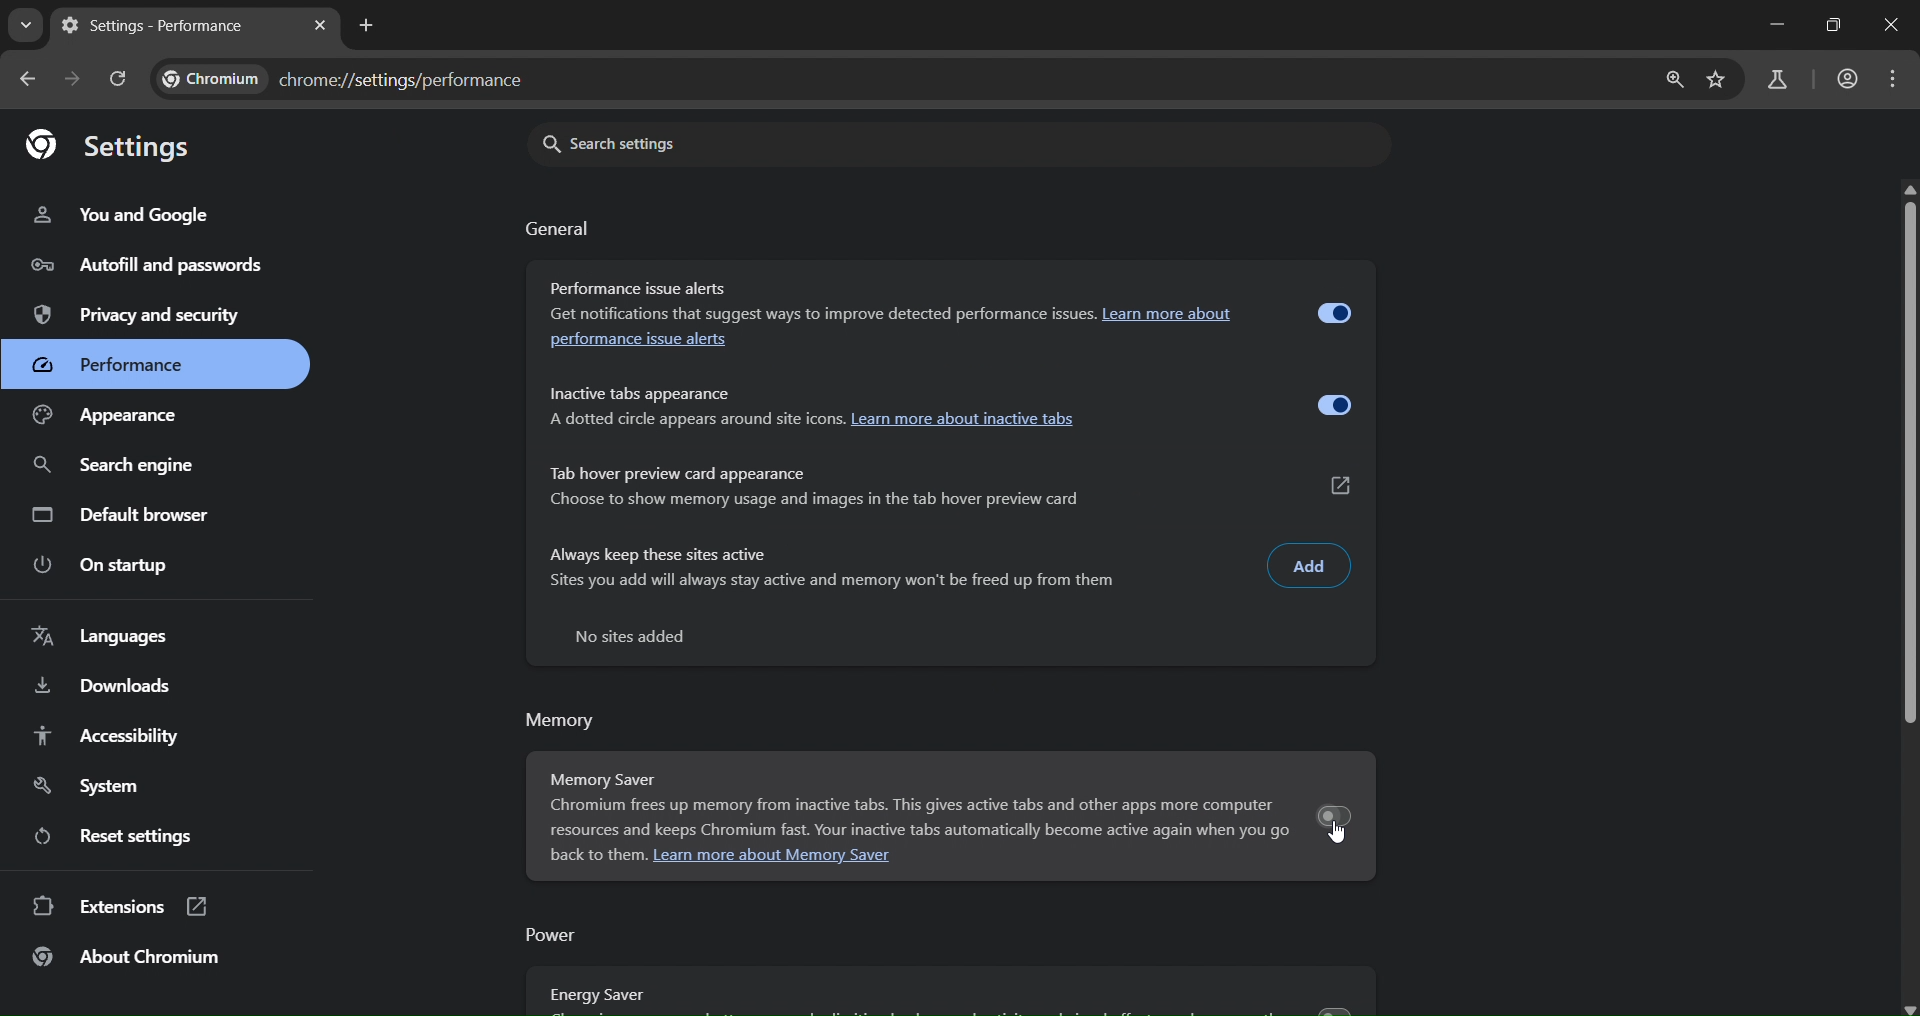  I want to click on extensions, so click(121, 907).